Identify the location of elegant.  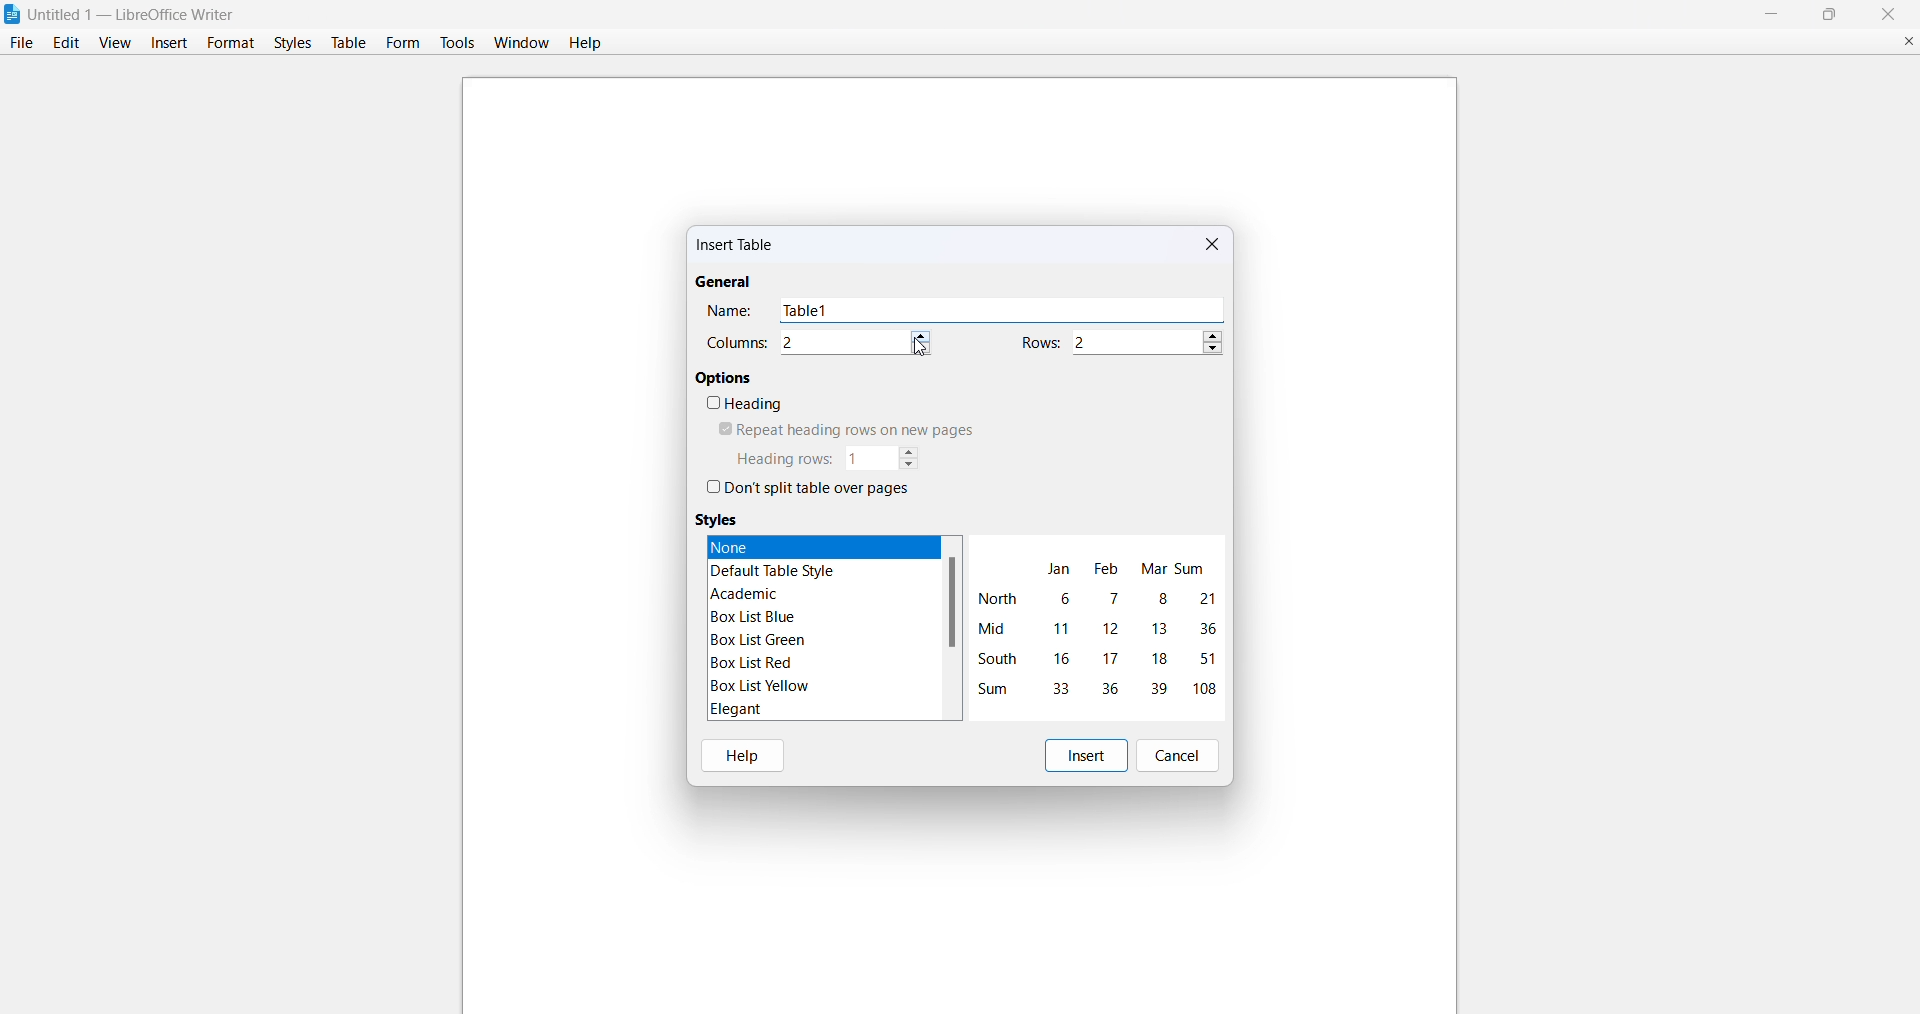
(734, 709).